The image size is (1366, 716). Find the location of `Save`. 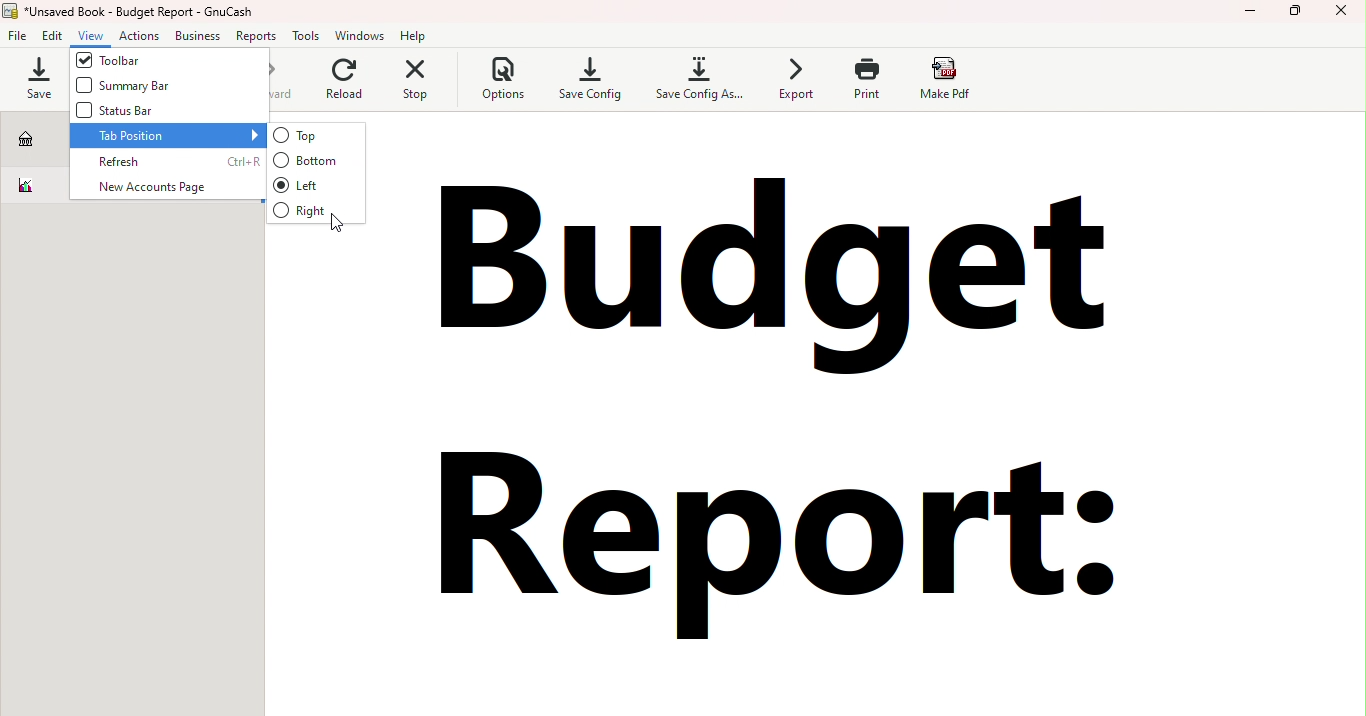

Save is located at coordinates (40, 78).